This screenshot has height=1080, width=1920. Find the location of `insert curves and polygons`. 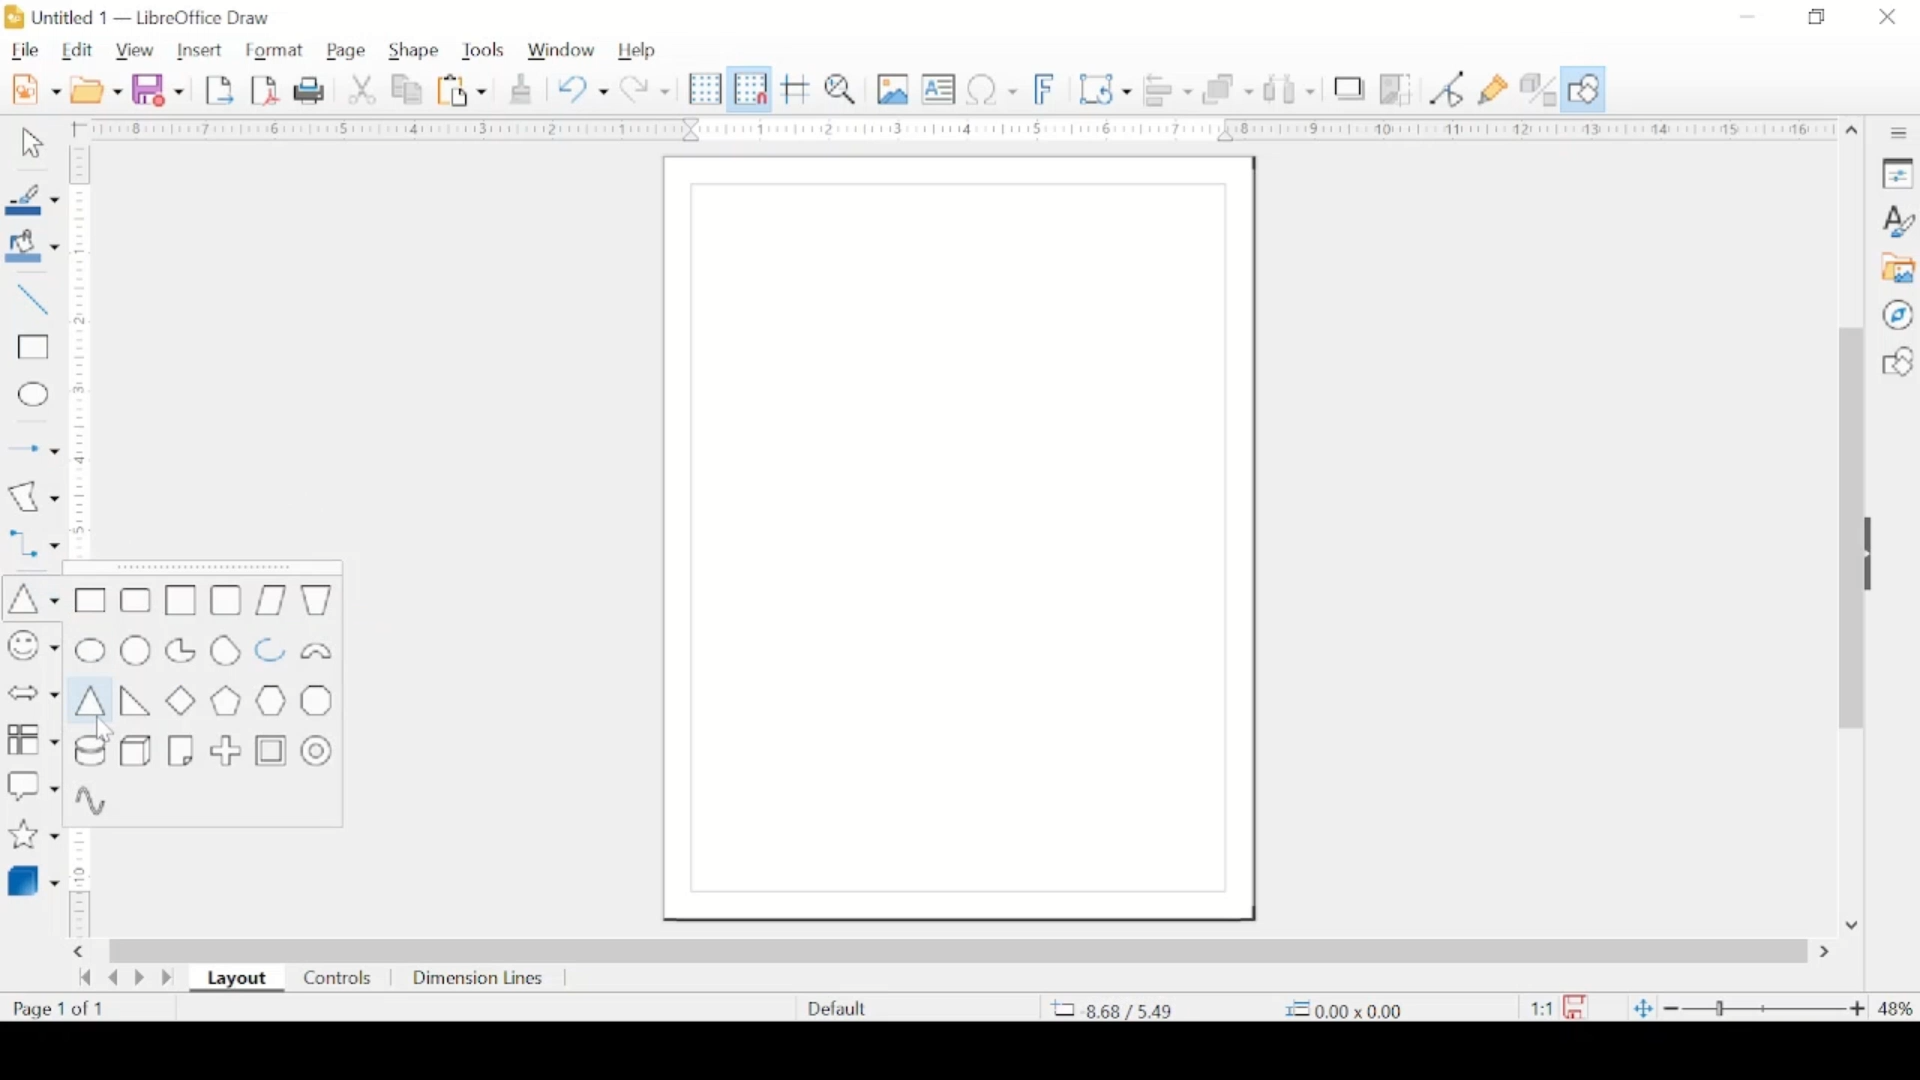

insert curves and polygons is located at coordinates (33, 496).